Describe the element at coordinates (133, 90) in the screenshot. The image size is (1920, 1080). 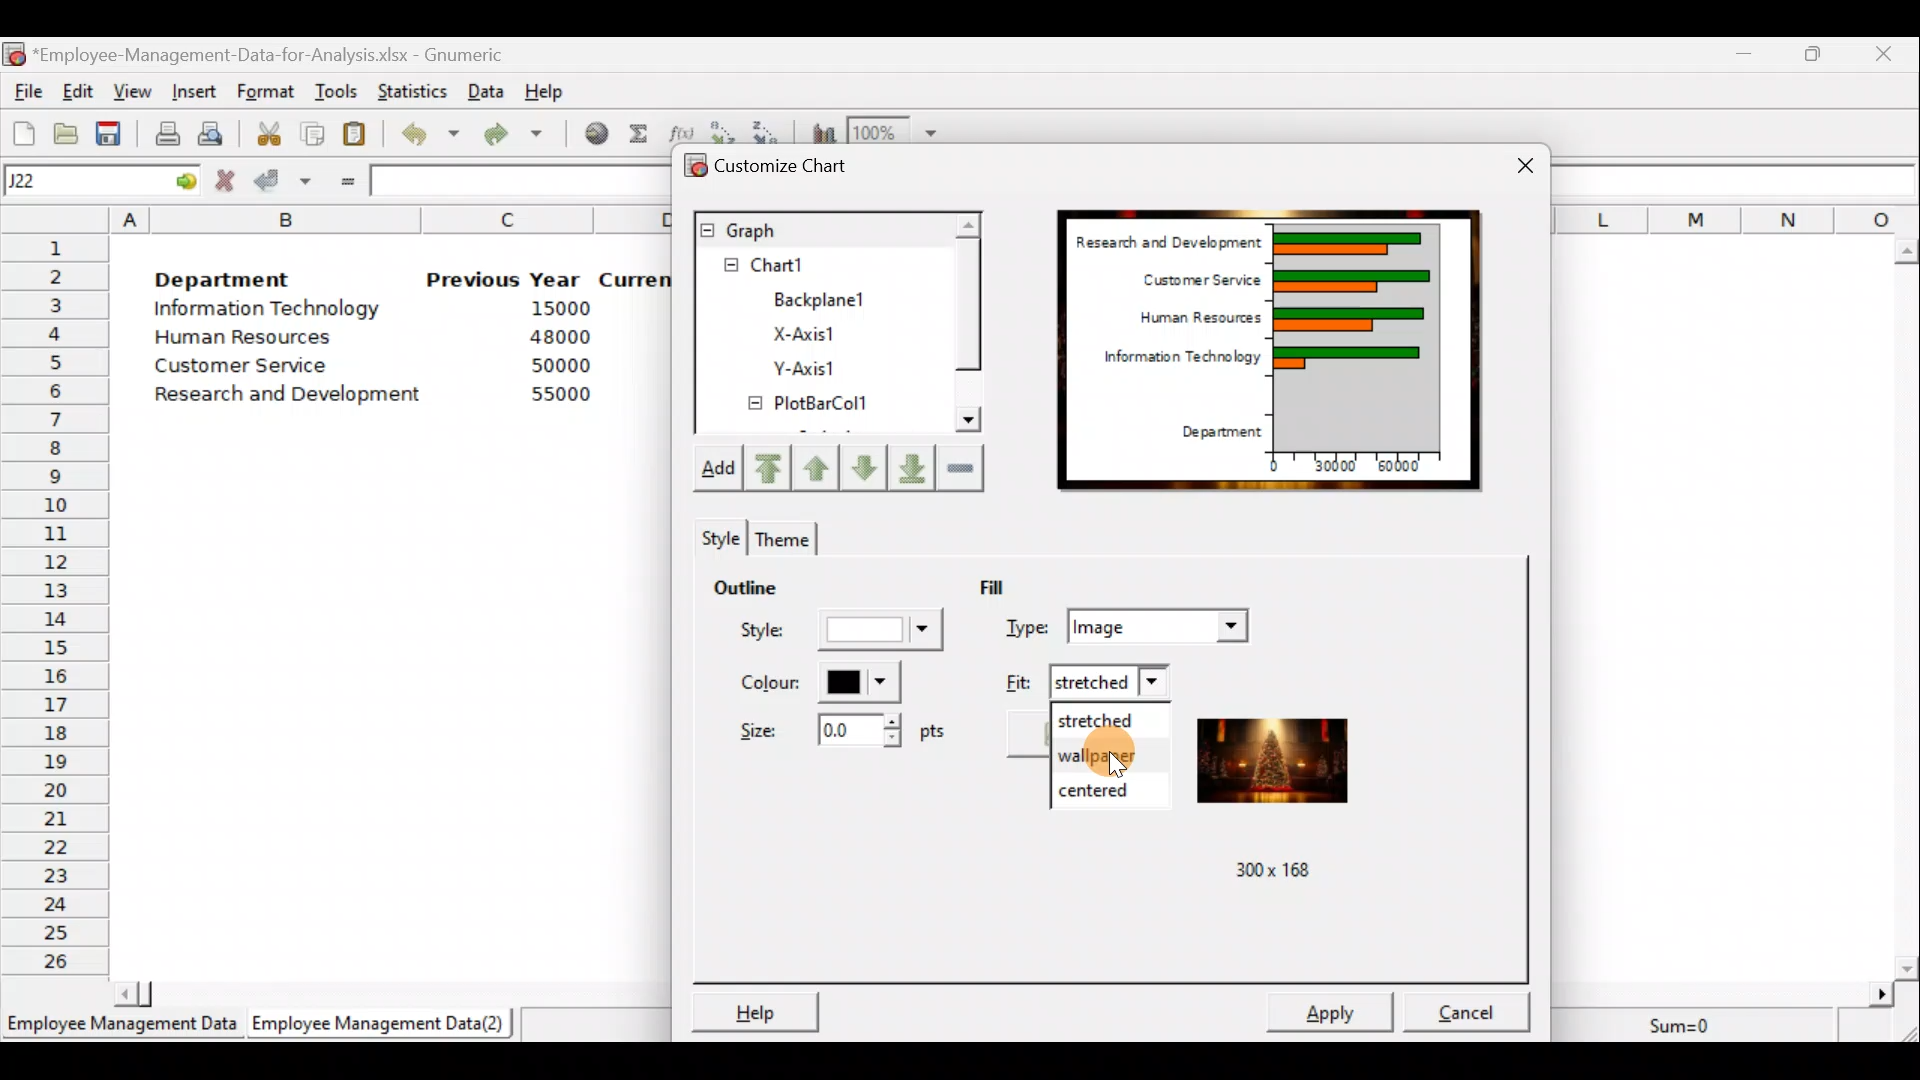
I see `View` at that location.